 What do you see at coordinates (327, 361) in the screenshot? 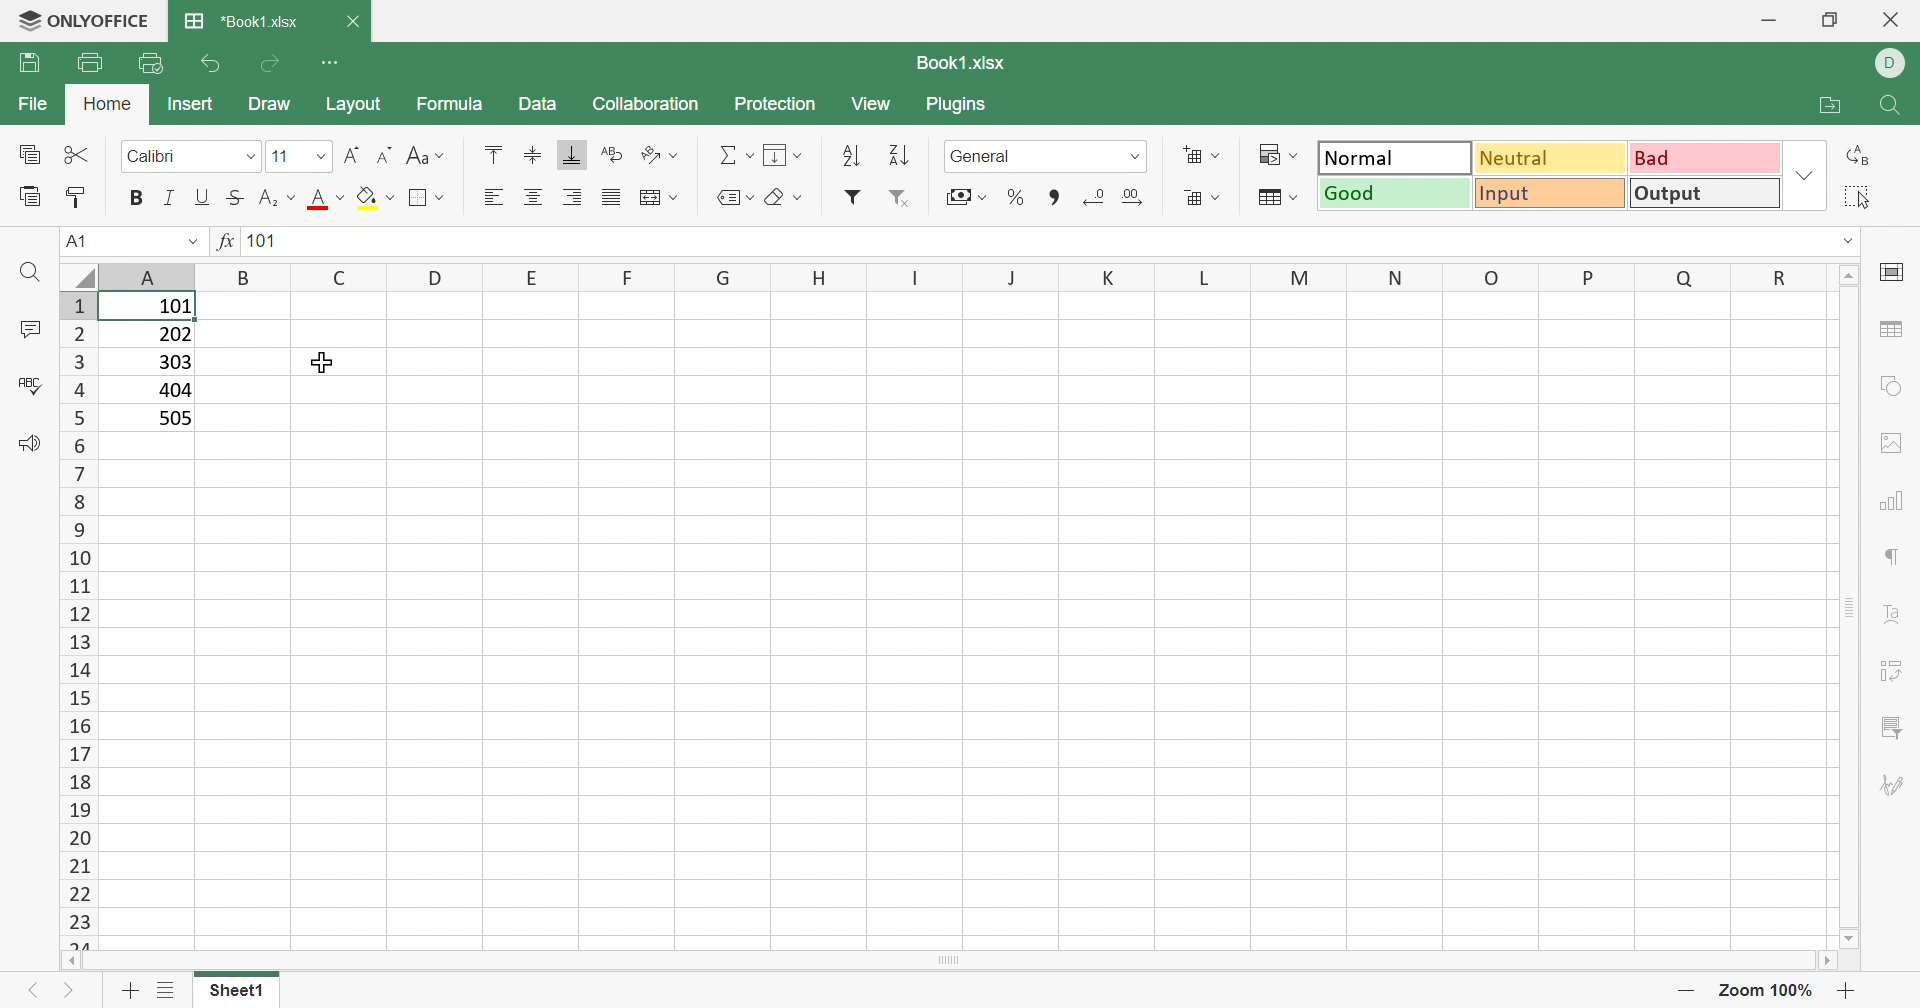
I see `Cursor` at bounding box center [327, 361].